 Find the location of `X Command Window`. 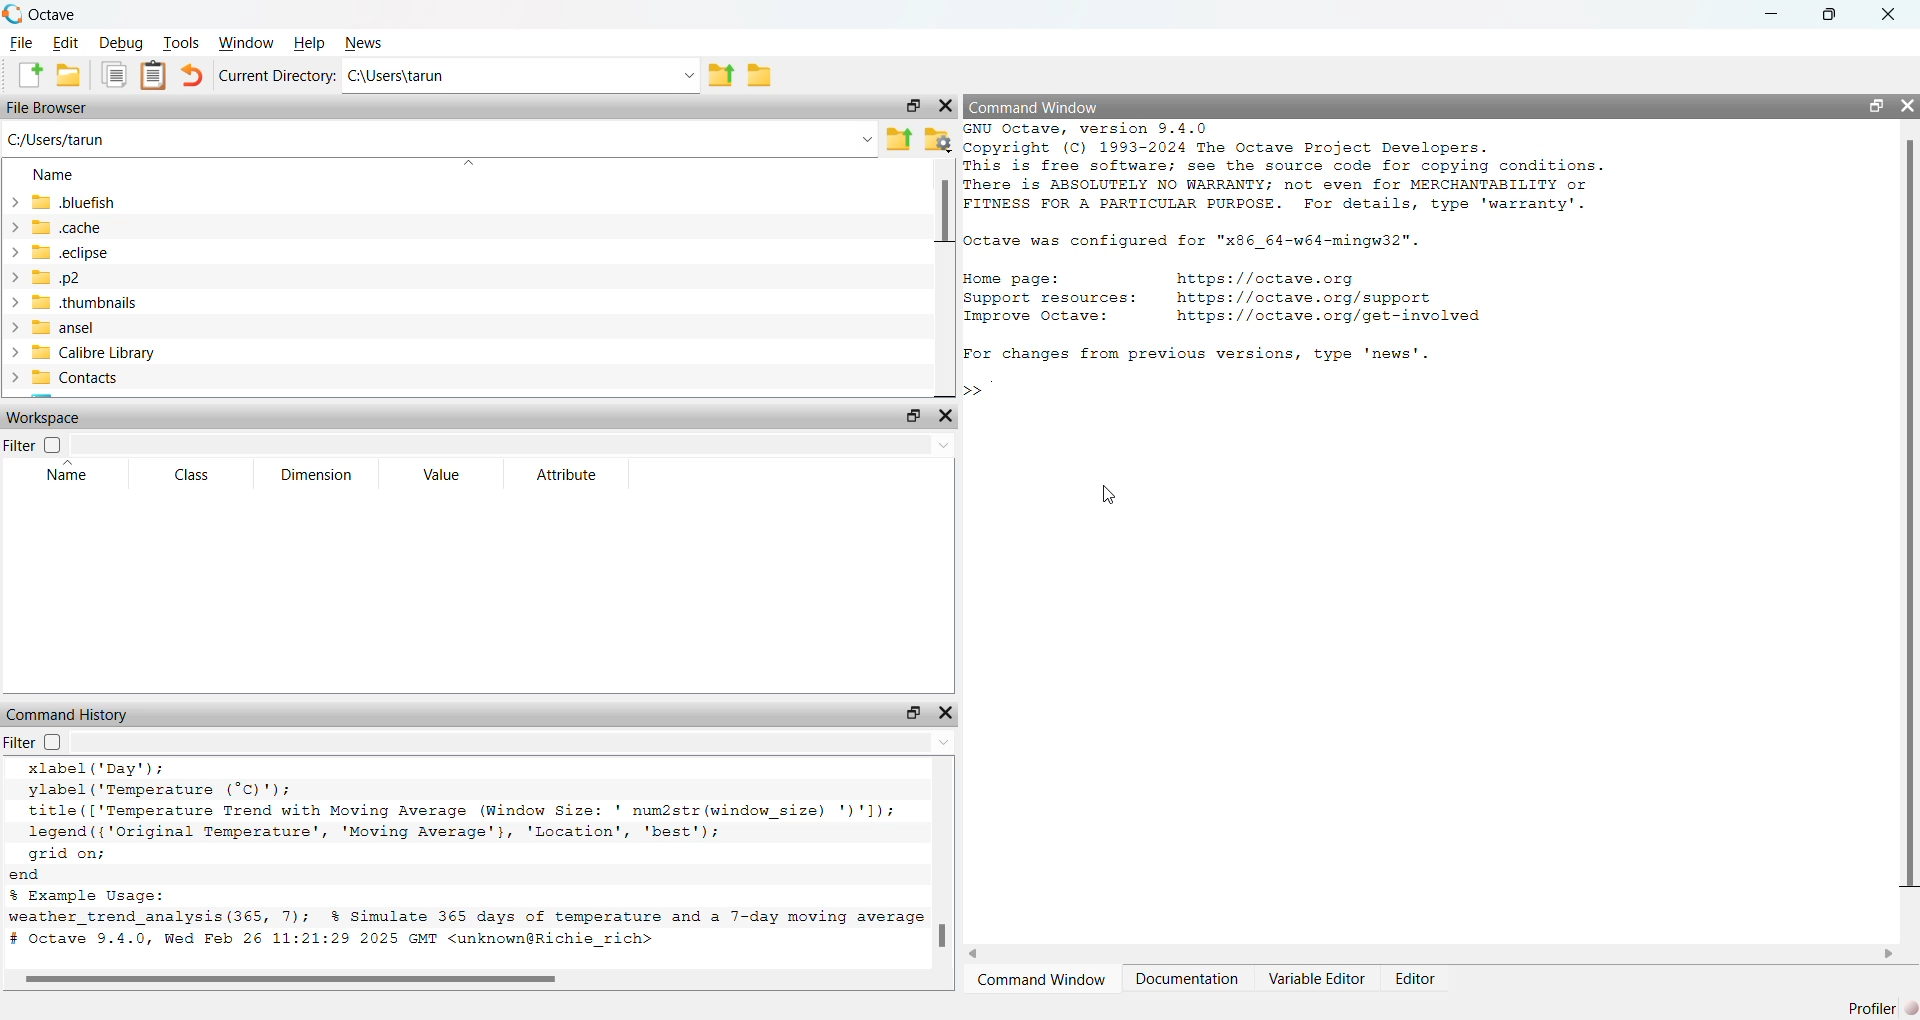

X Command Window is located at coordinates (1055, 103).